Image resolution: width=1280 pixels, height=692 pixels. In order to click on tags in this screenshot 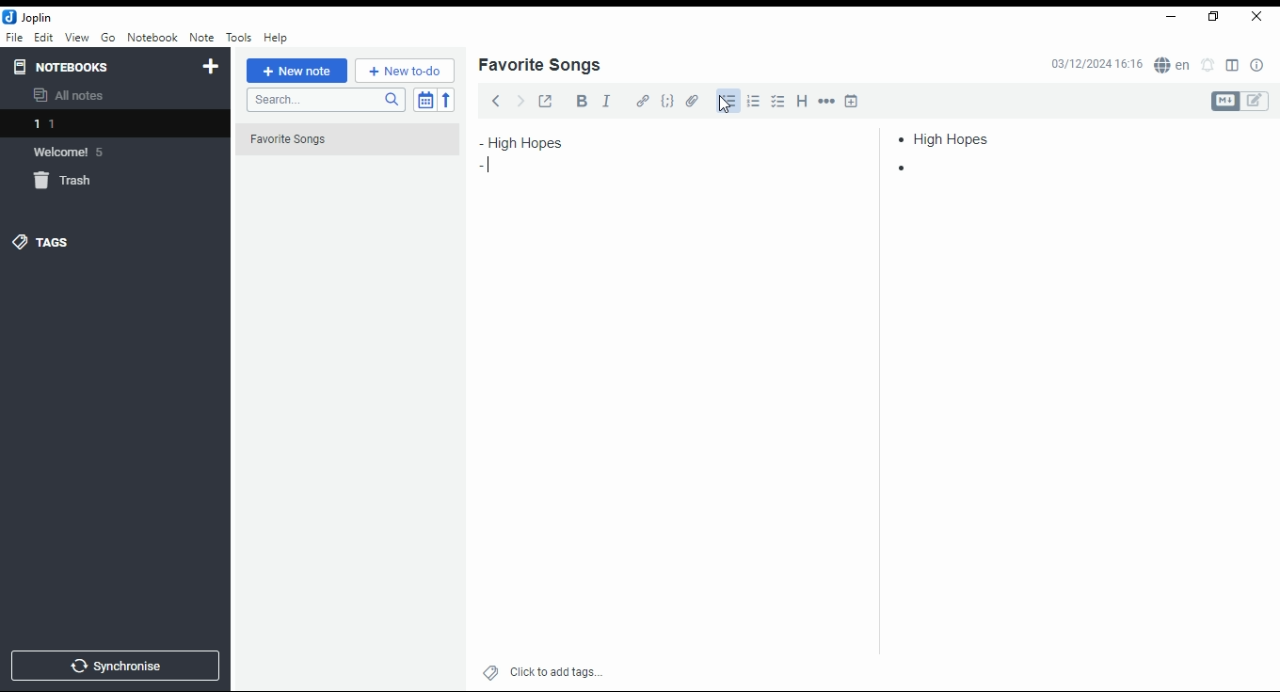, I will do `click(41, 241)`.